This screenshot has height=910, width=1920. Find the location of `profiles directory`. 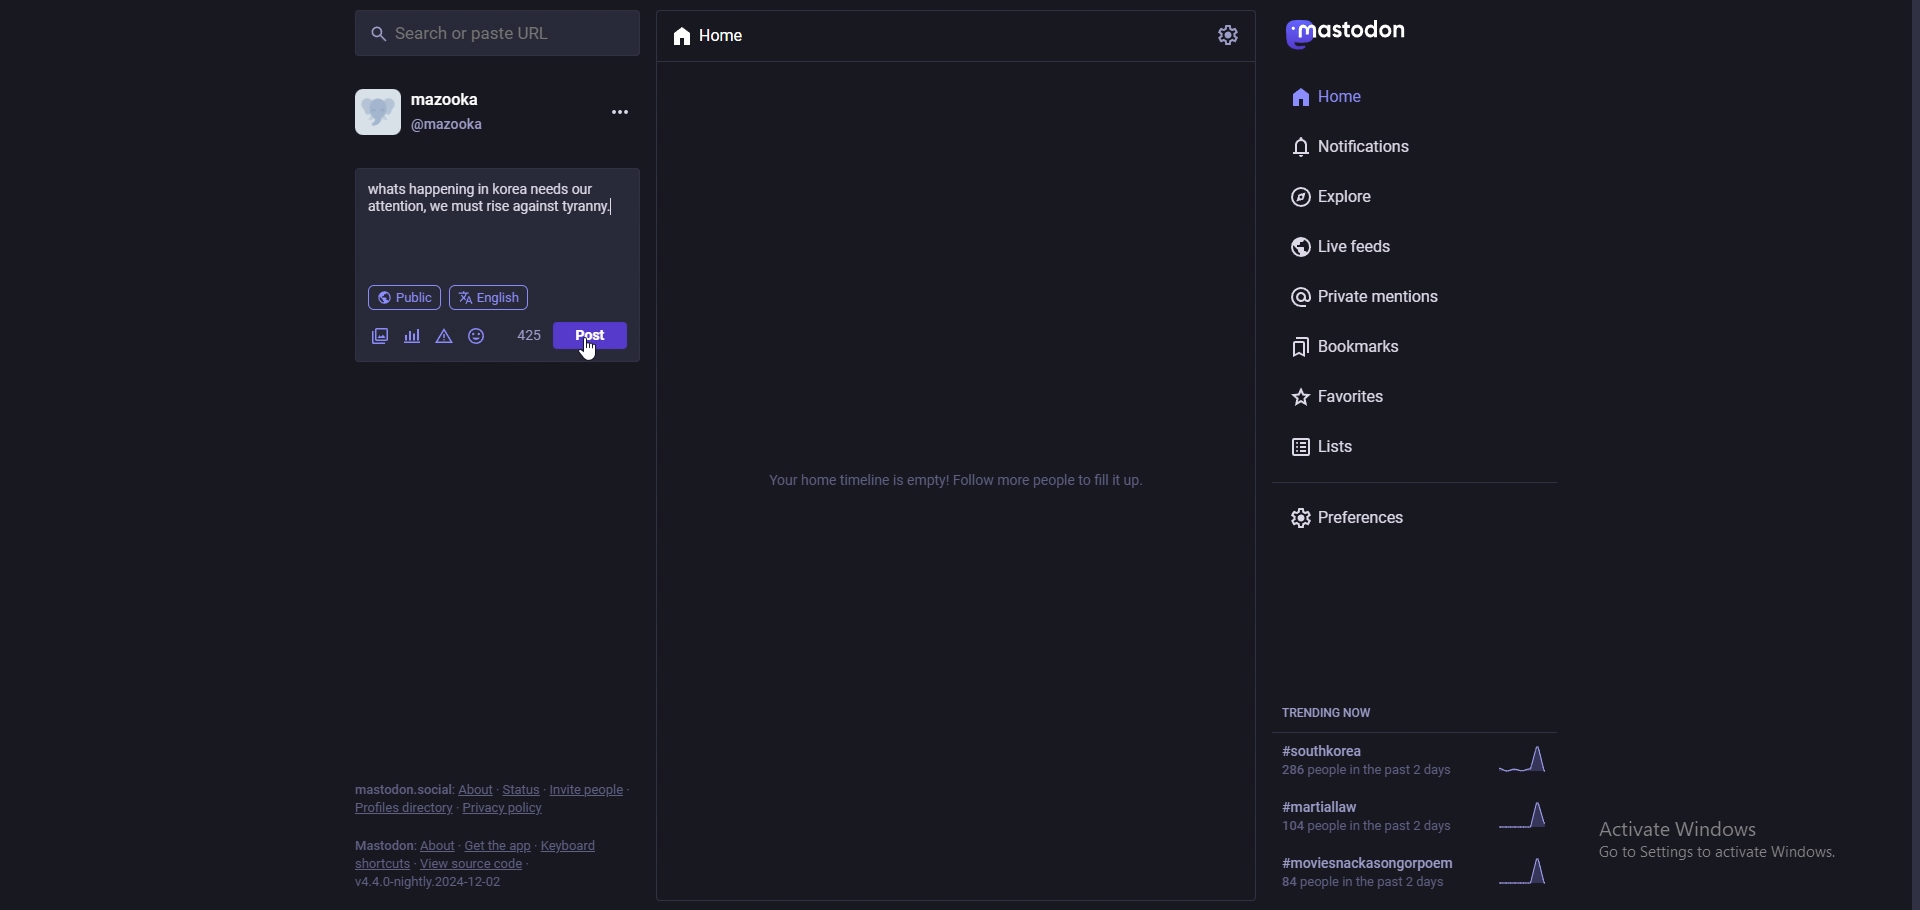

profiles directory is located at coordinates (404, 808).